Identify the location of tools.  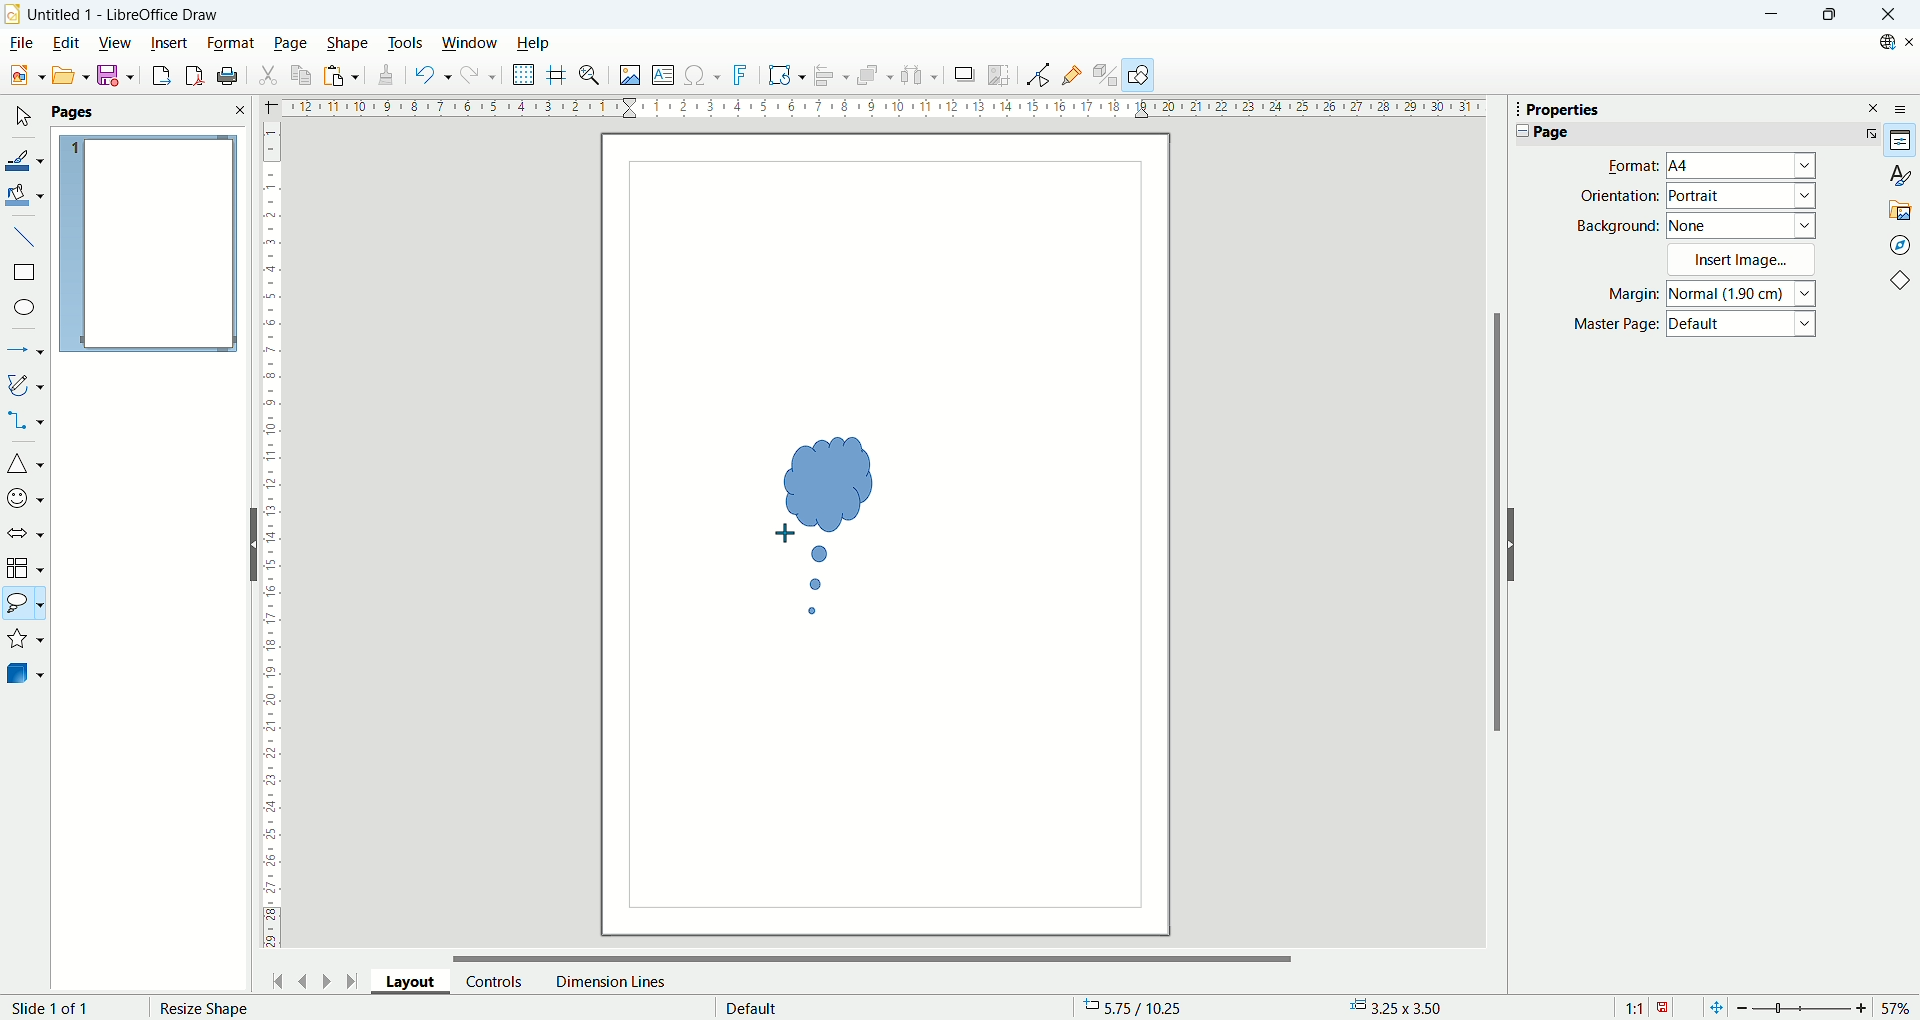
(407, 41).